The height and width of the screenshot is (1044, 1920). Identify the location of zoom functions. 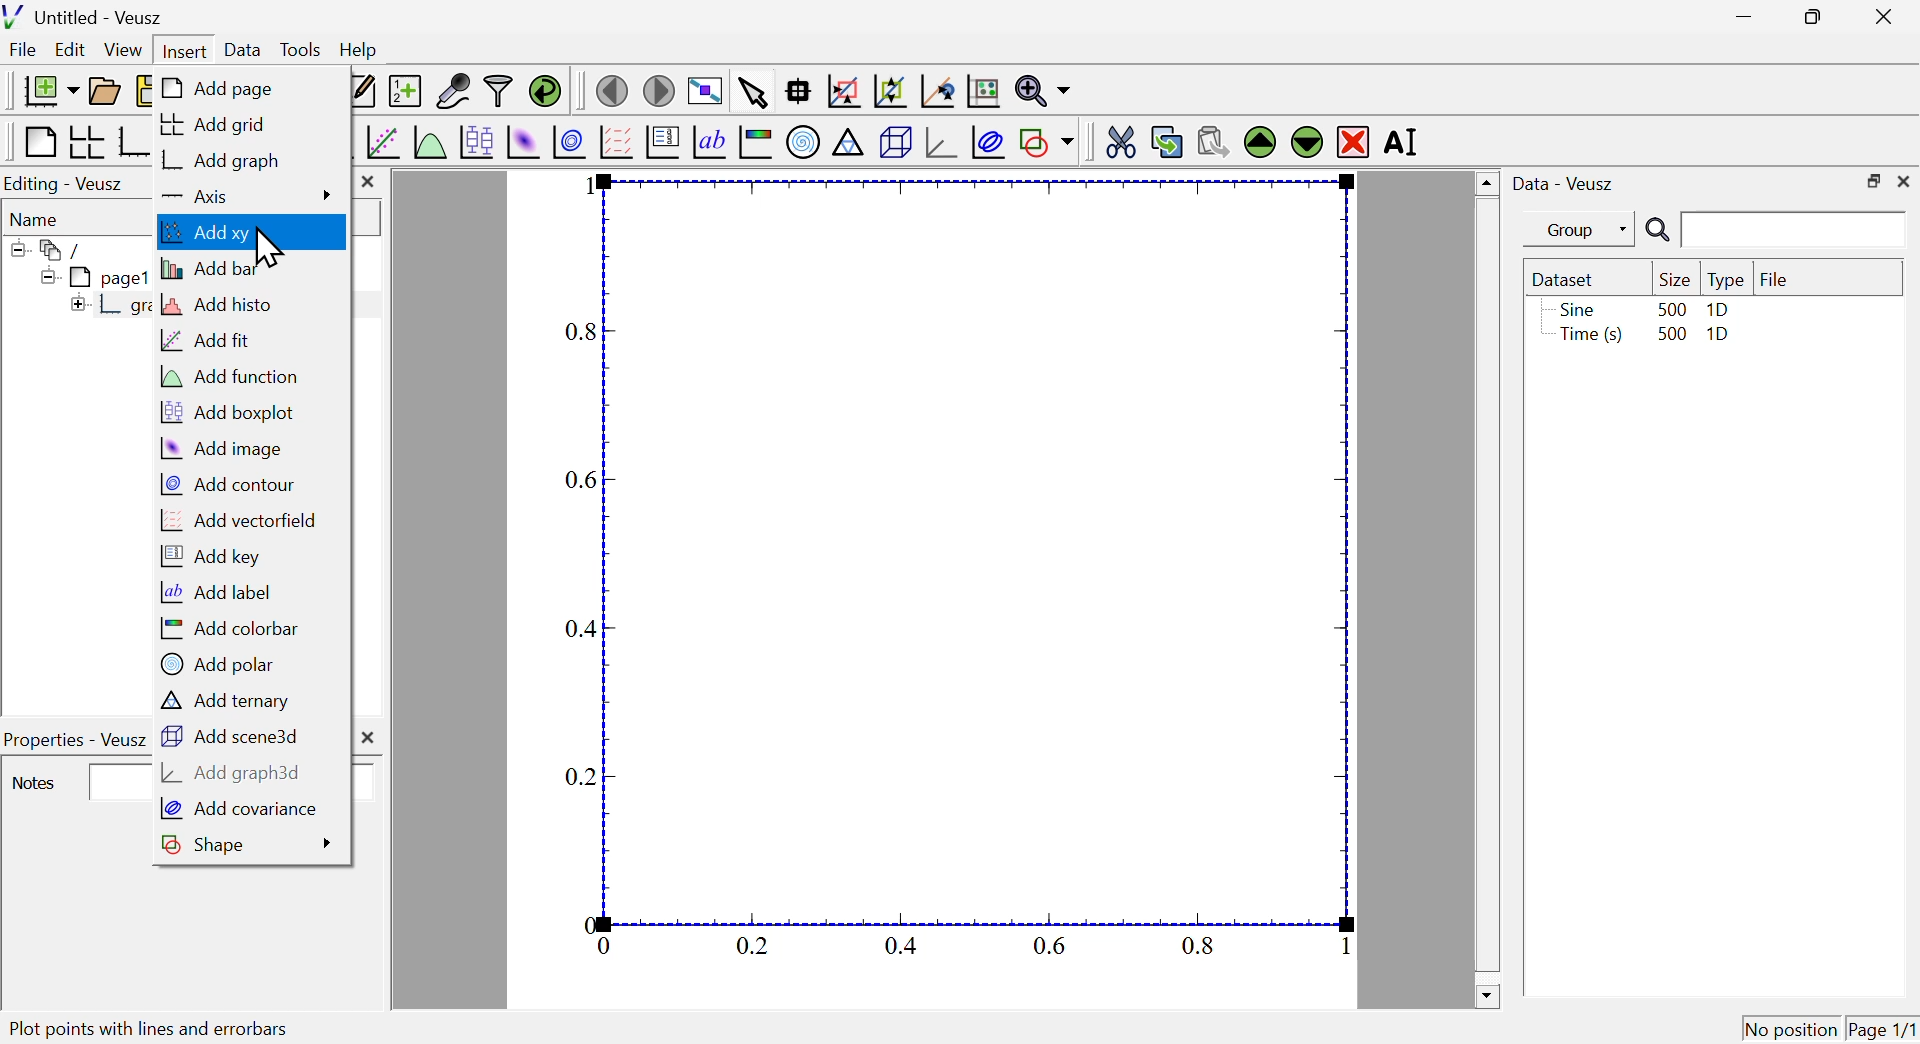
(1042, 91).